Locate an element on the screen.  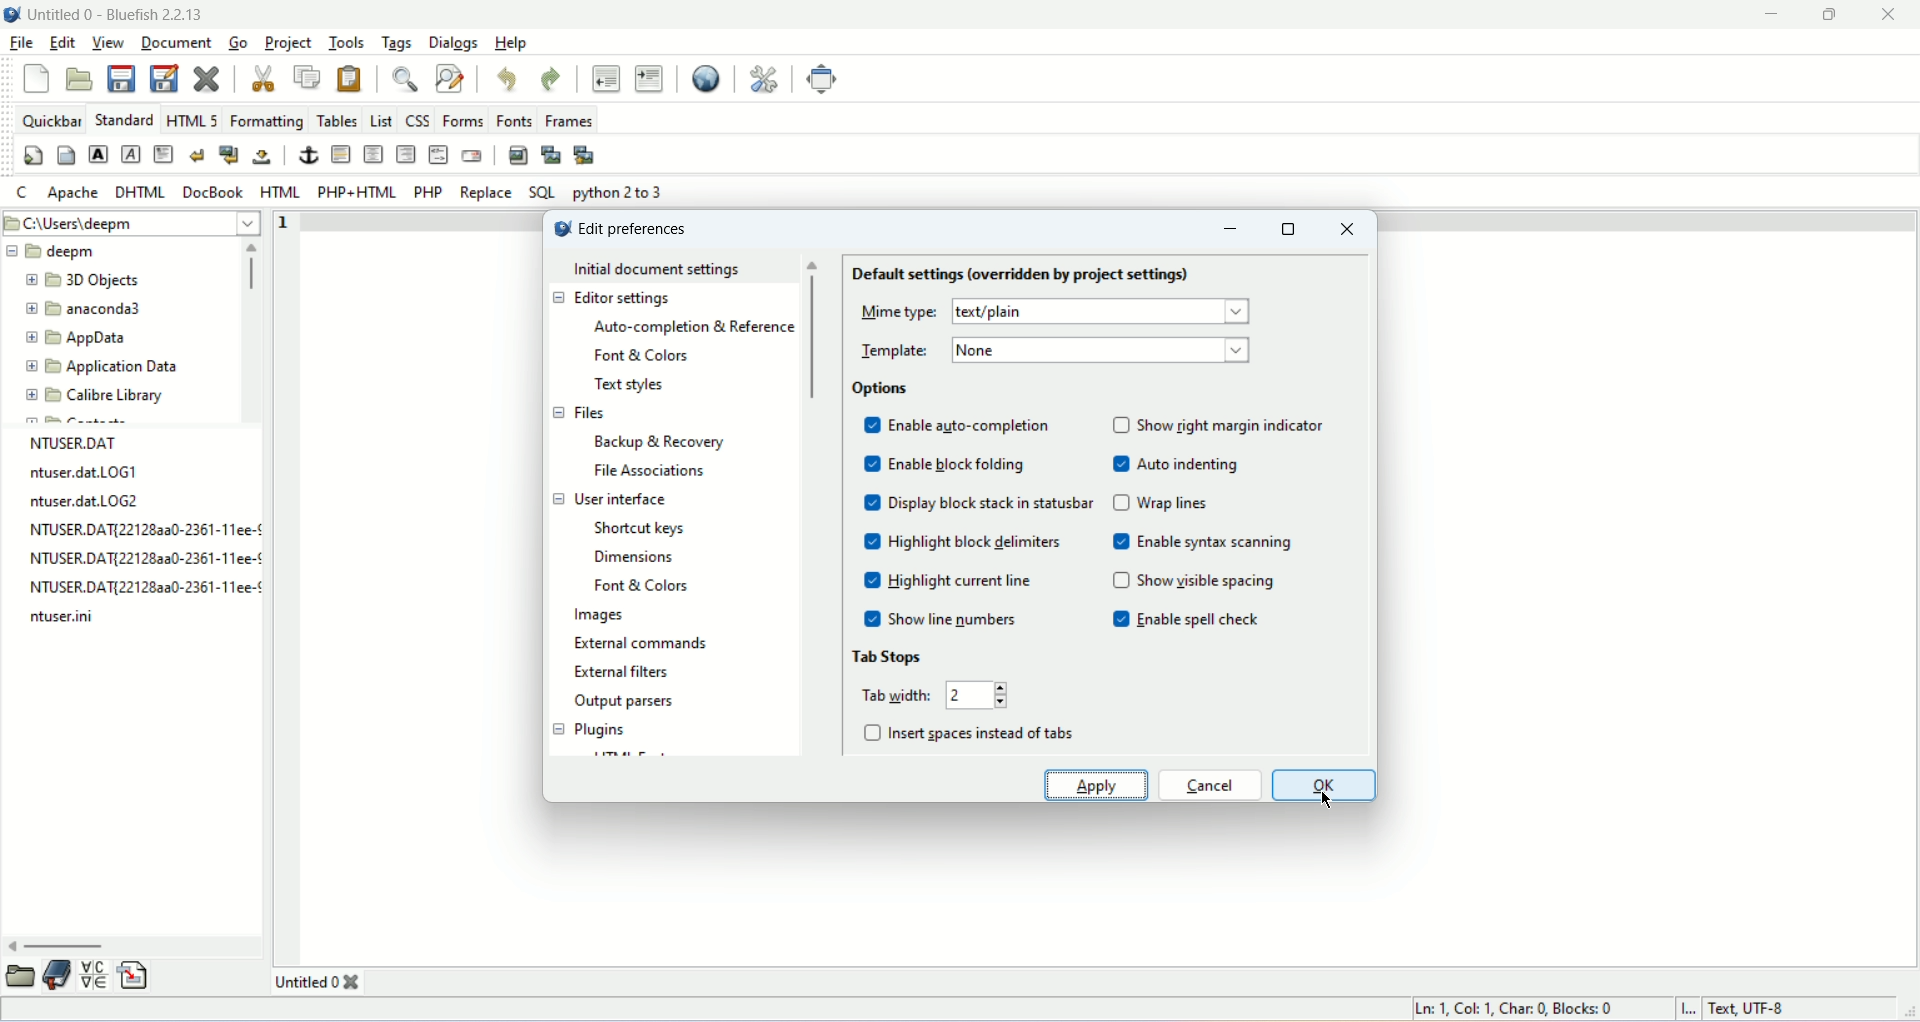
shortcut keys is located at coordinates (644, 529).